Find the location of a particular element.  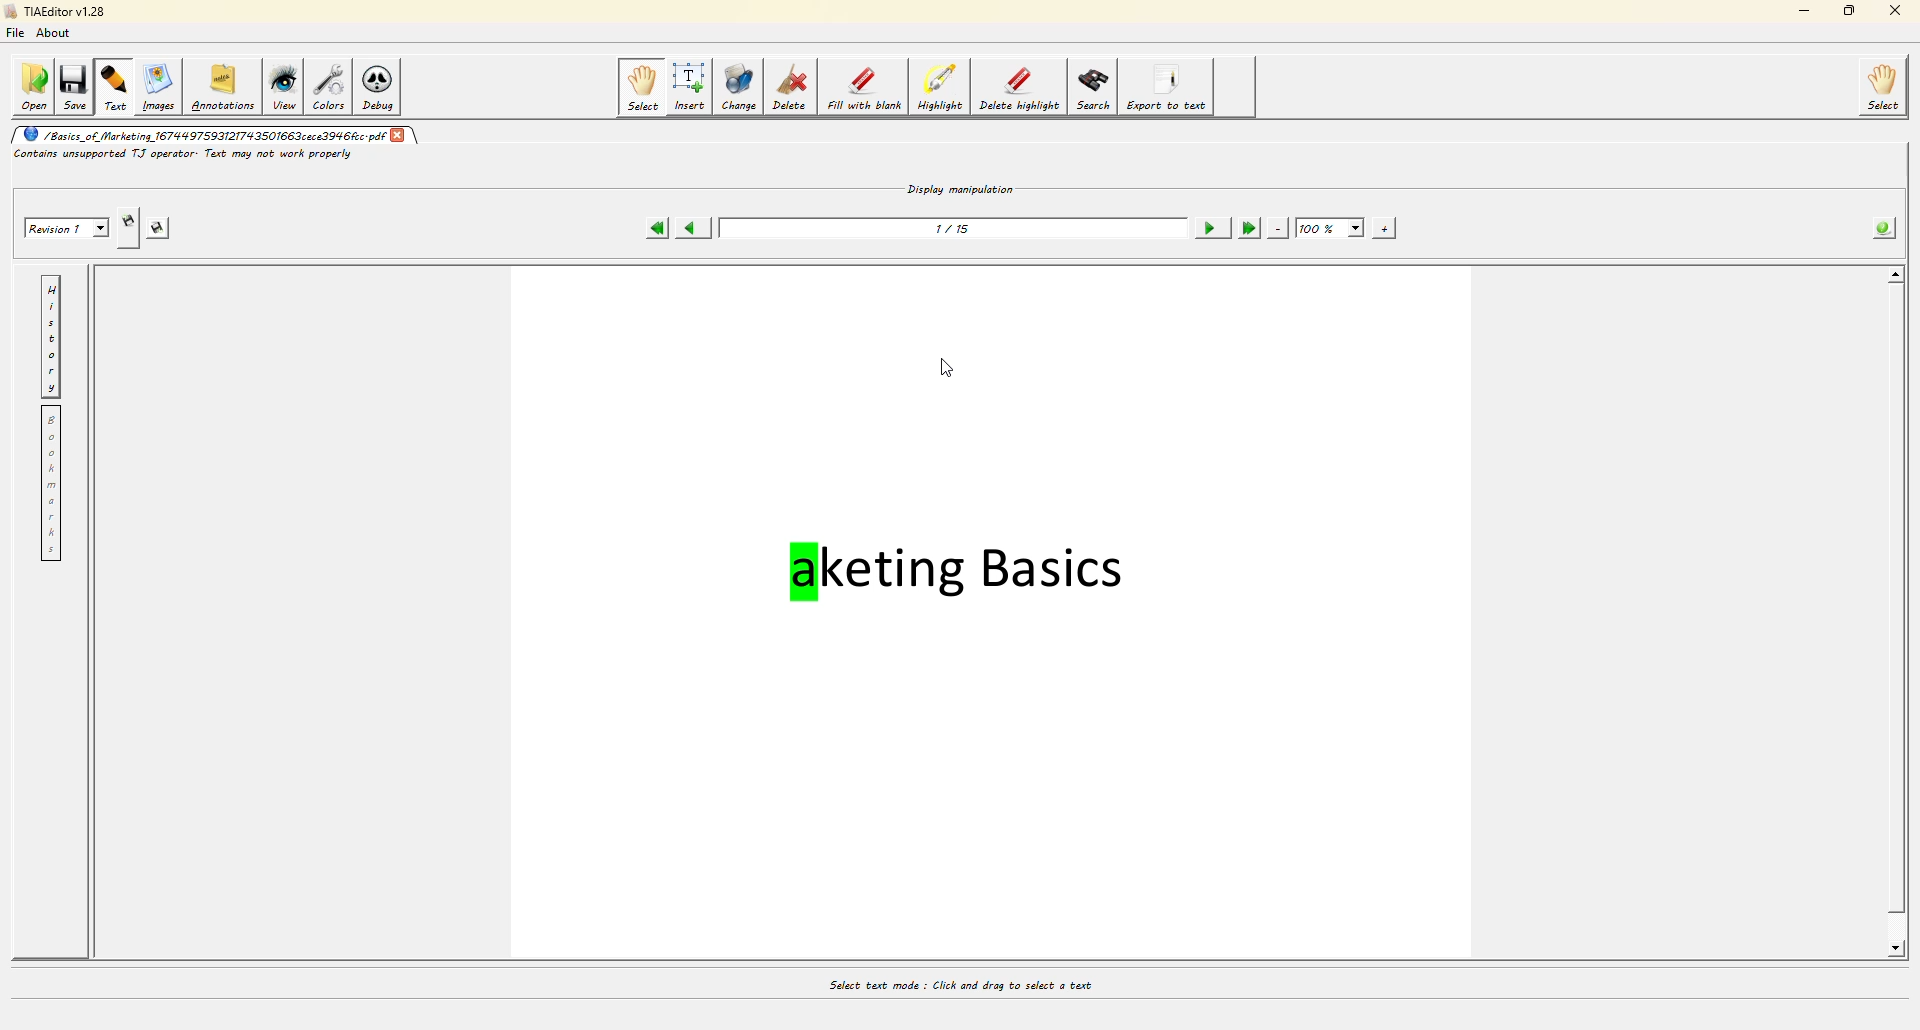

save this revision is located at coordinates (156, 225).